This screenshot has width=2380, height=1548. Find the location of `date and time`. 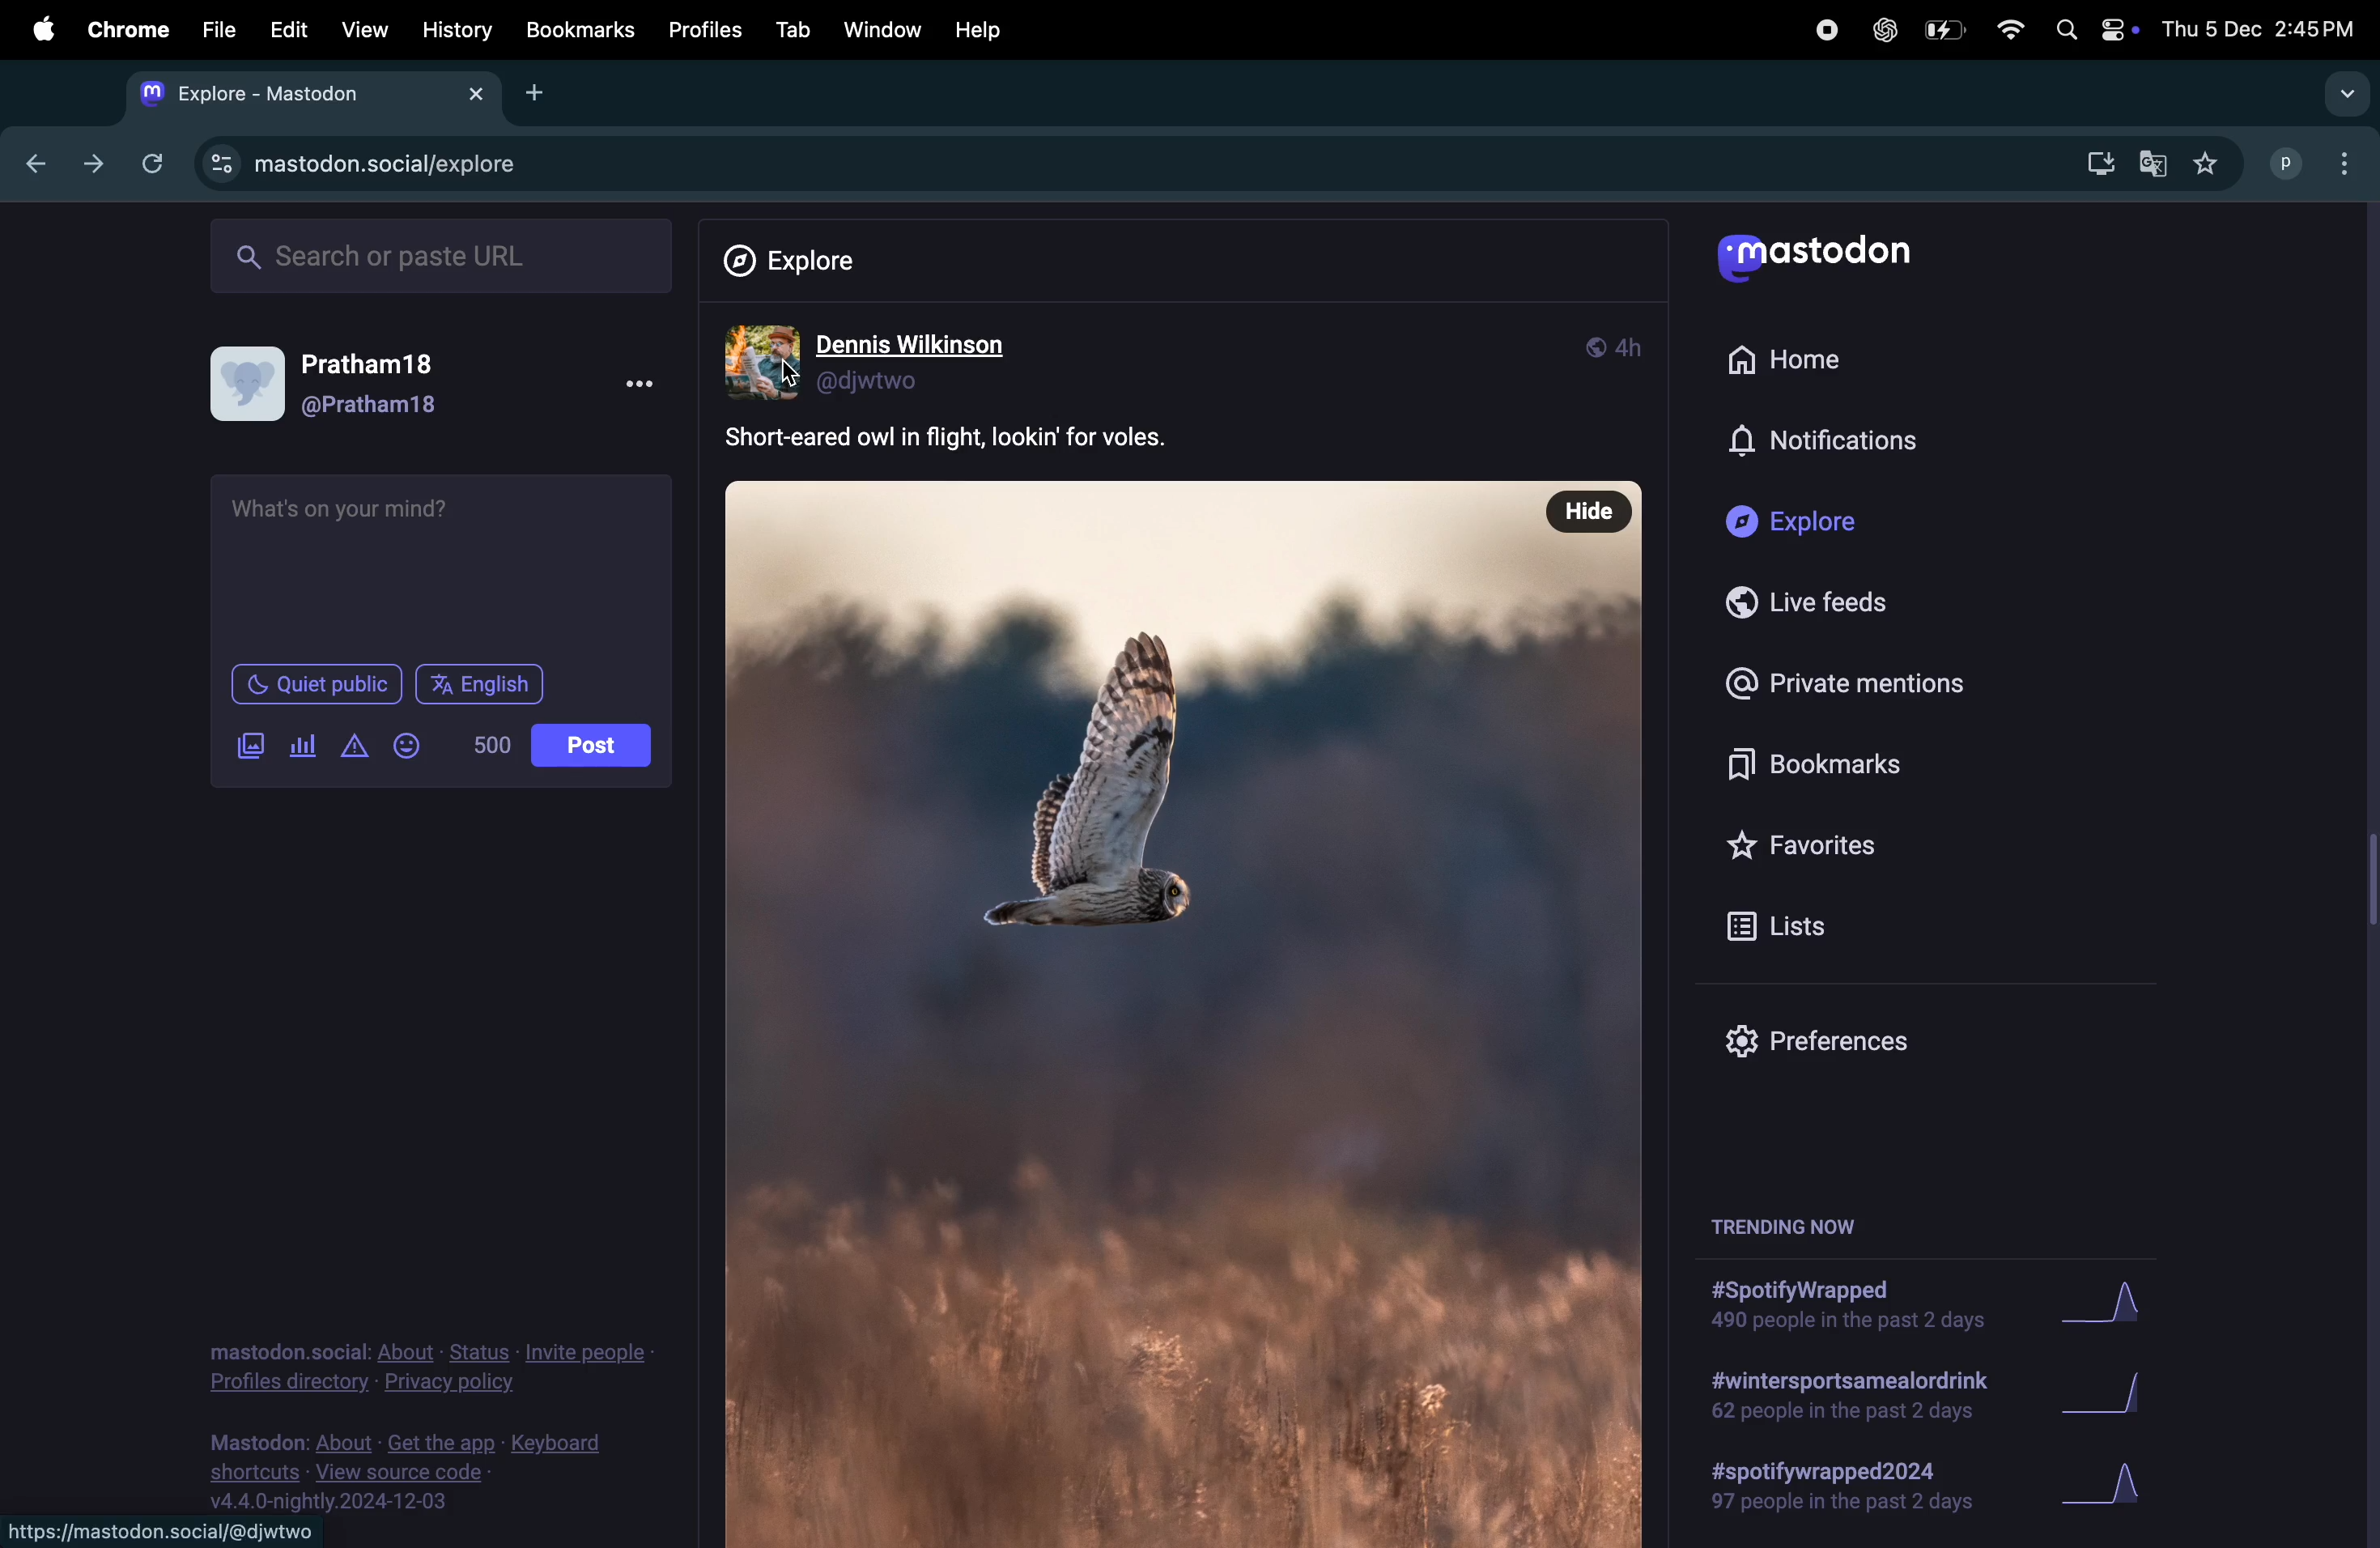

date and time is located at coordinates (2264, 31).